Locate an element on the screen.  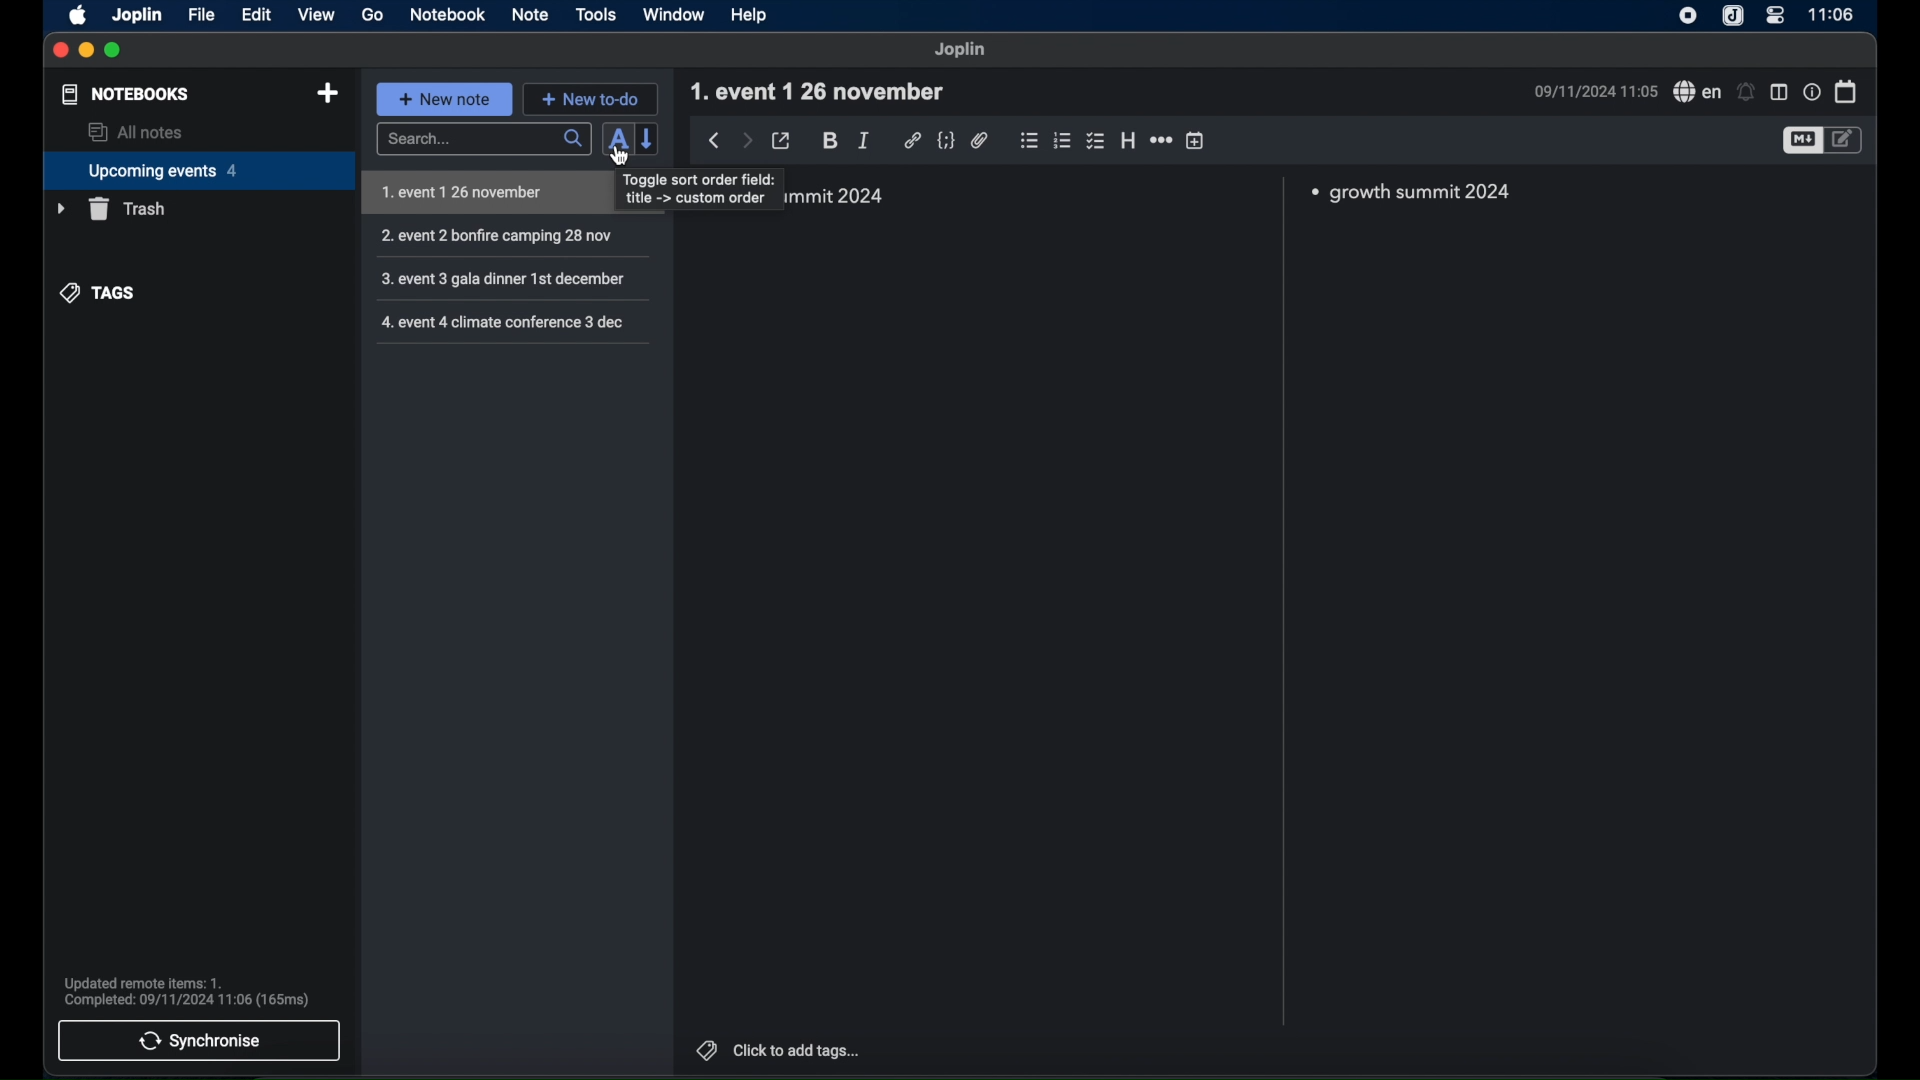
insert time is located at coordinates (1196, 140).